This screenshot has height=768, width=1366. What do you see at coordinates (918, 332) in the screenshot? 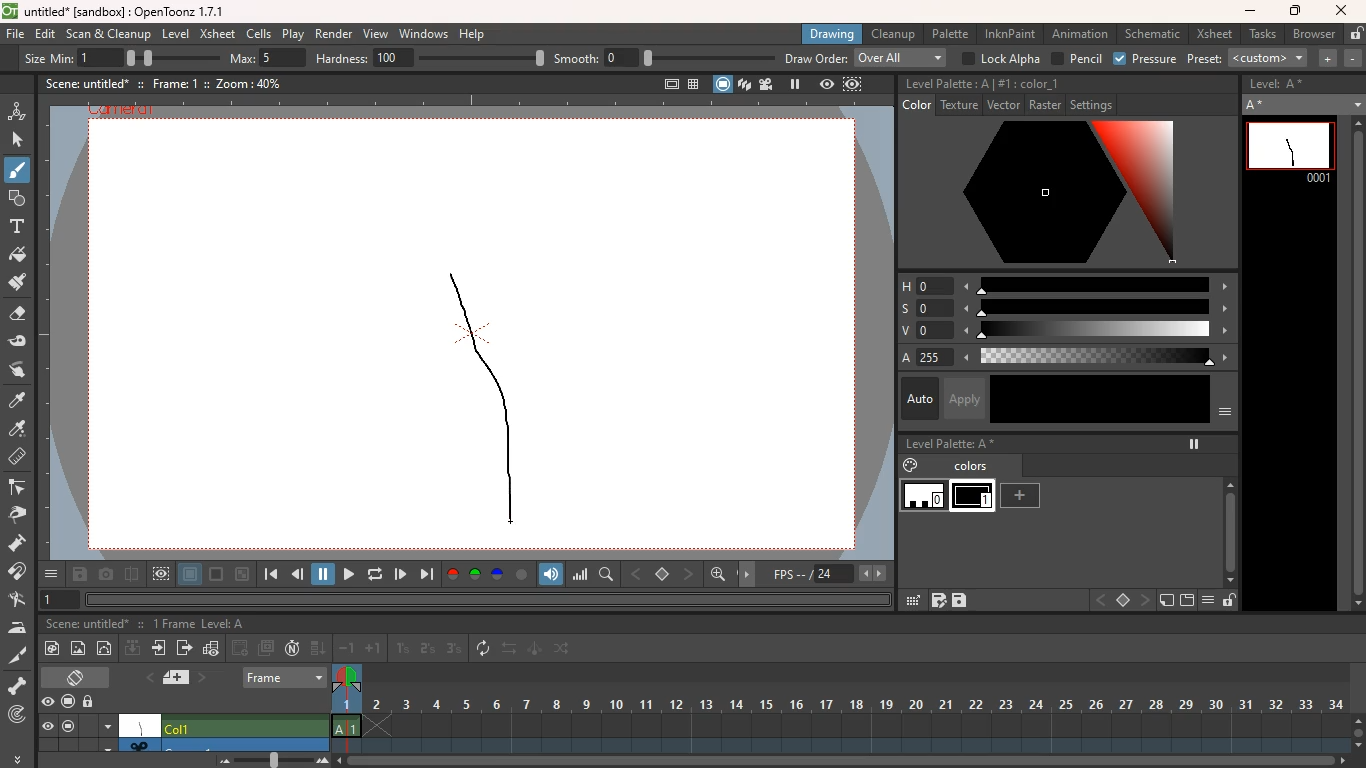
I see `v` at bounding box center [918, 332].